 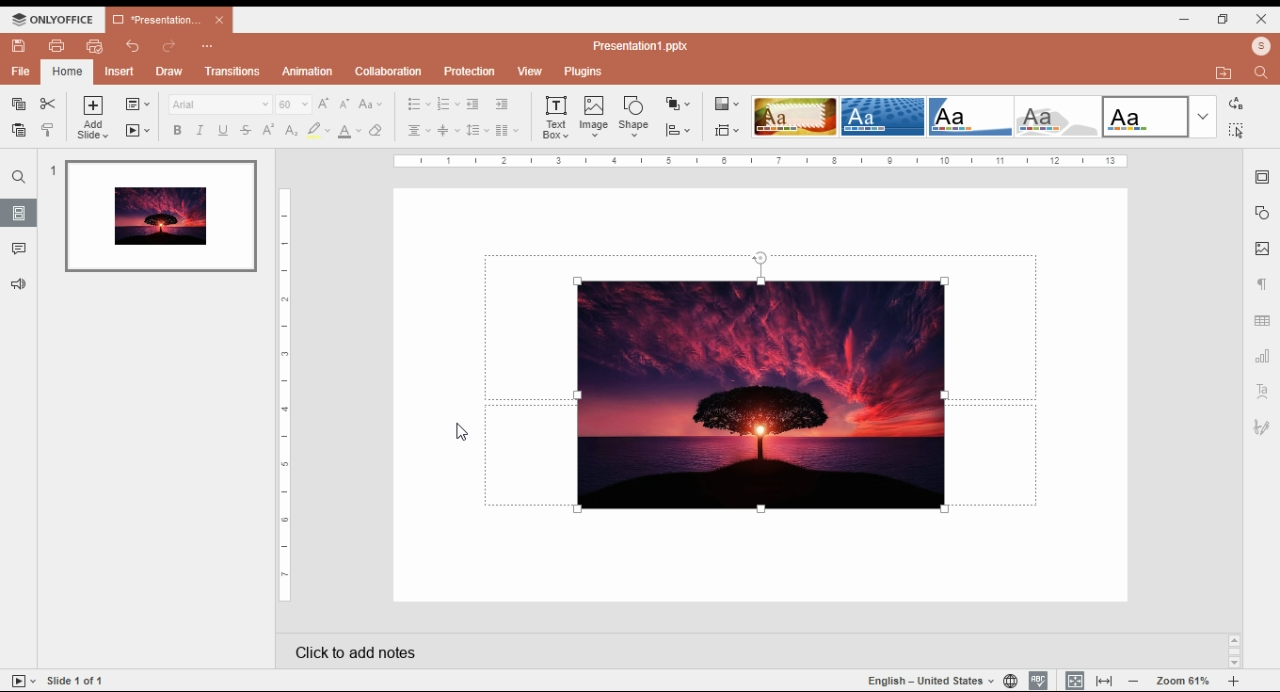 What do you see at coordinates (68, 72) in the screenshot?
I see `home` at bounding box center [68, 72].